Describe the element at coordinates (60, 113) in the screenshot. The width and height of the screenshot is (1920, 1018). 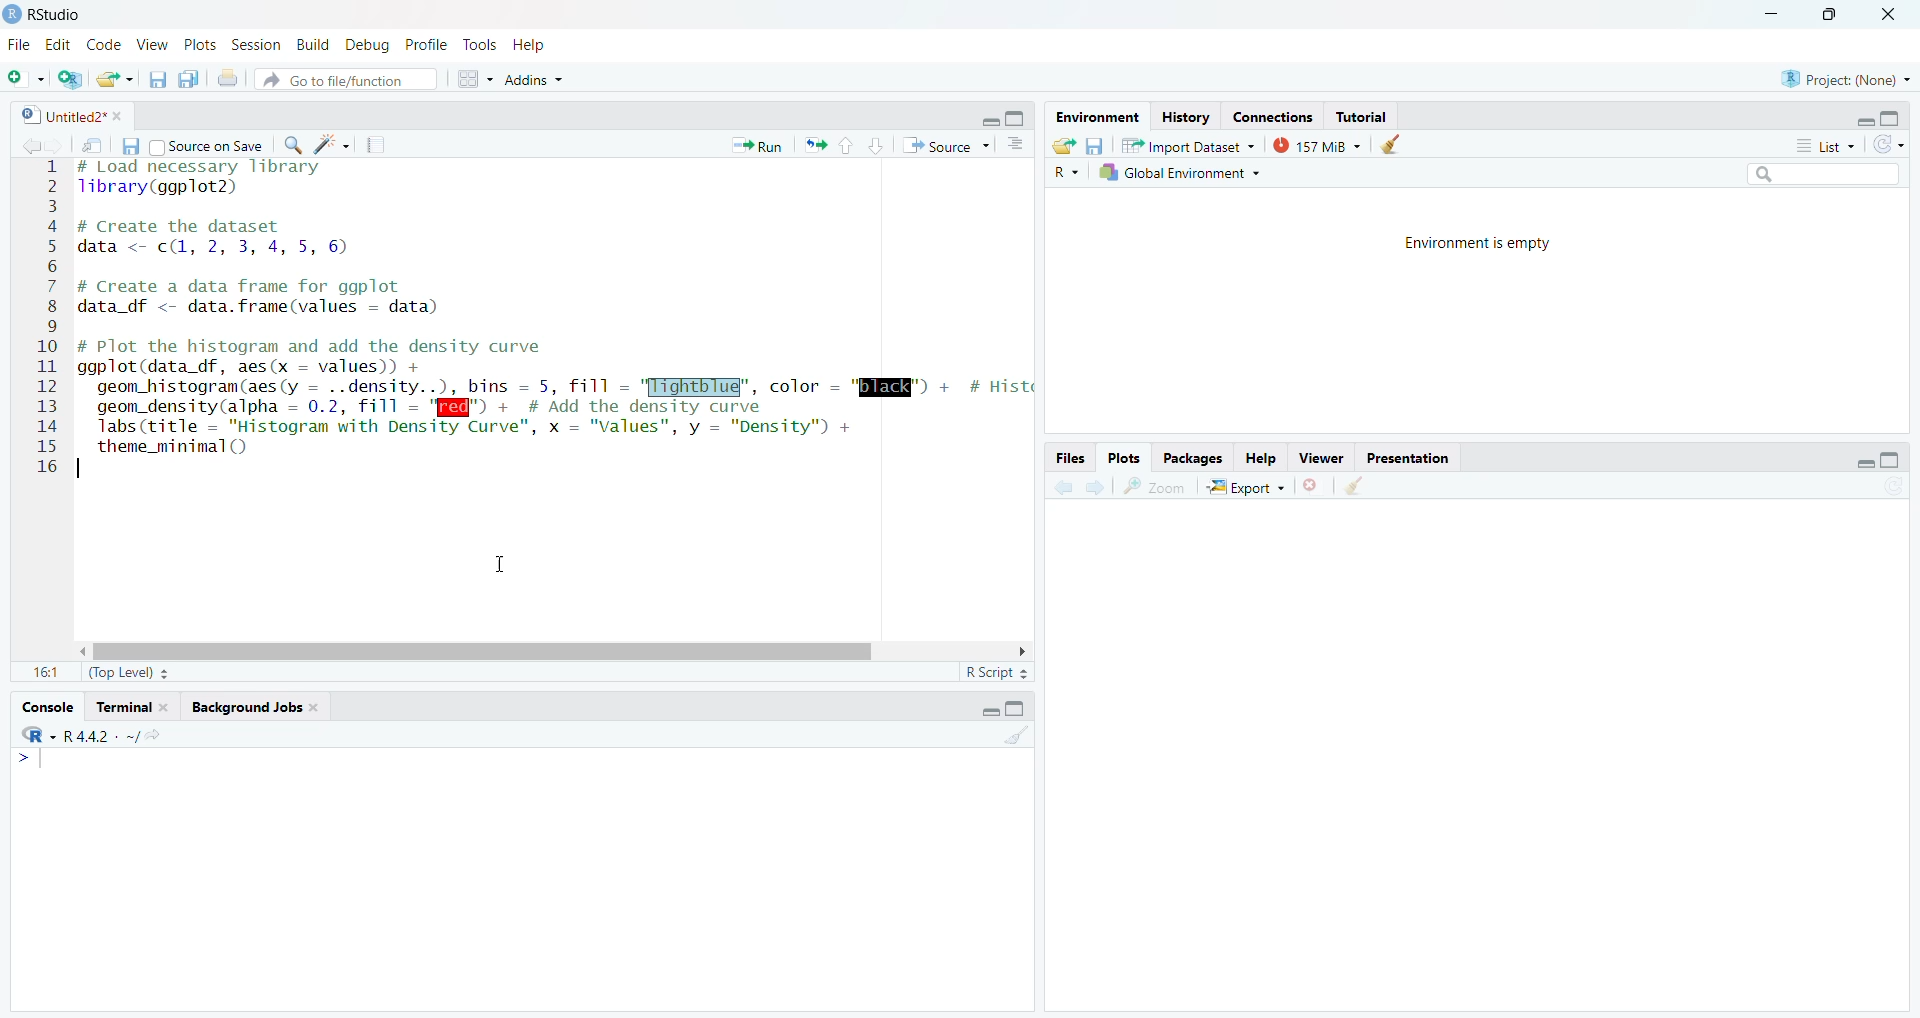
I see `Untitled2*` at that location.